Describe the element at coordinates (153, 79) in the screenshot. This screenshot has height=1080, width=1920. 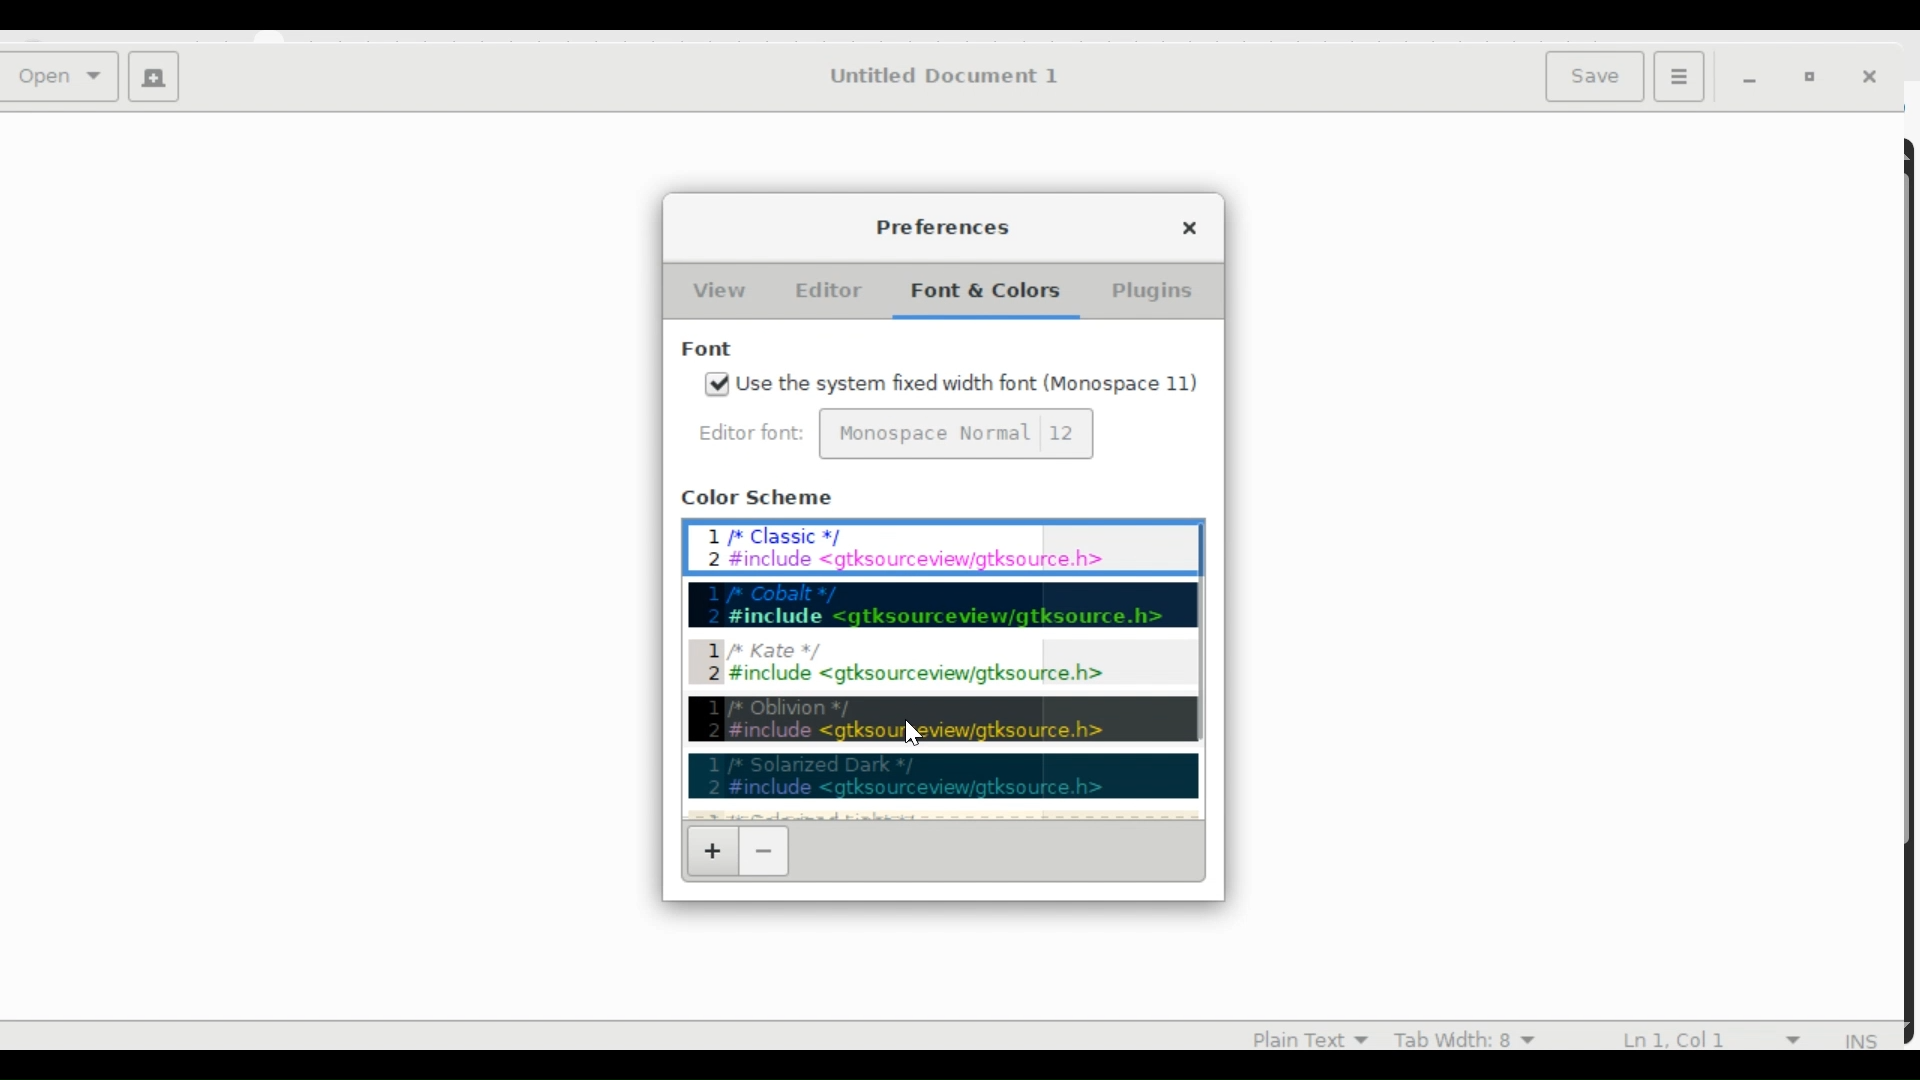
I see `Create a new Document` at that location.